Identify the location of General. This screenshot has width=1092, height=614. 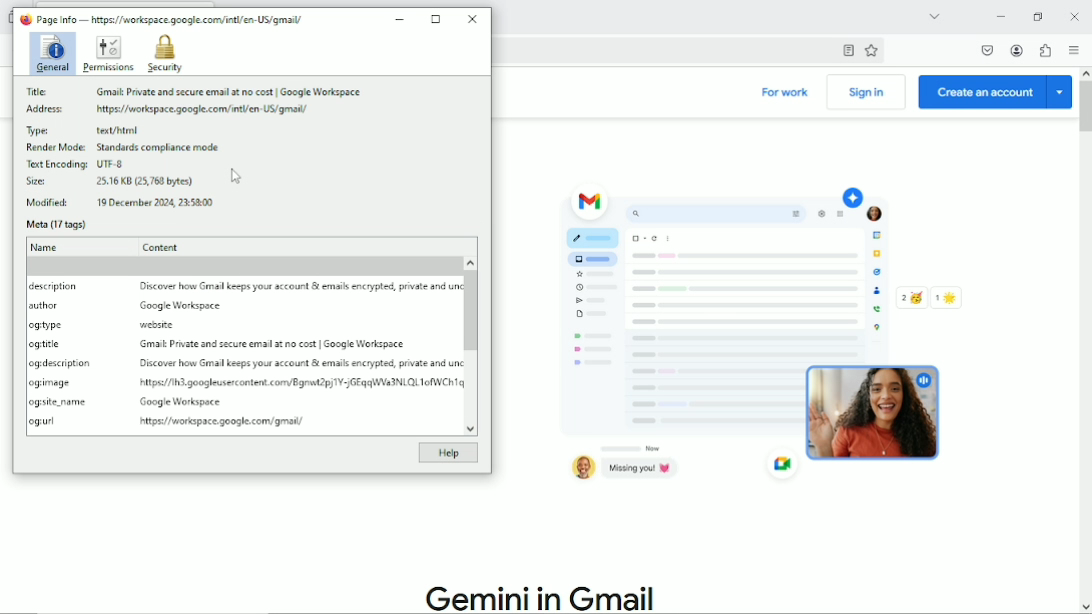
(49, 54).